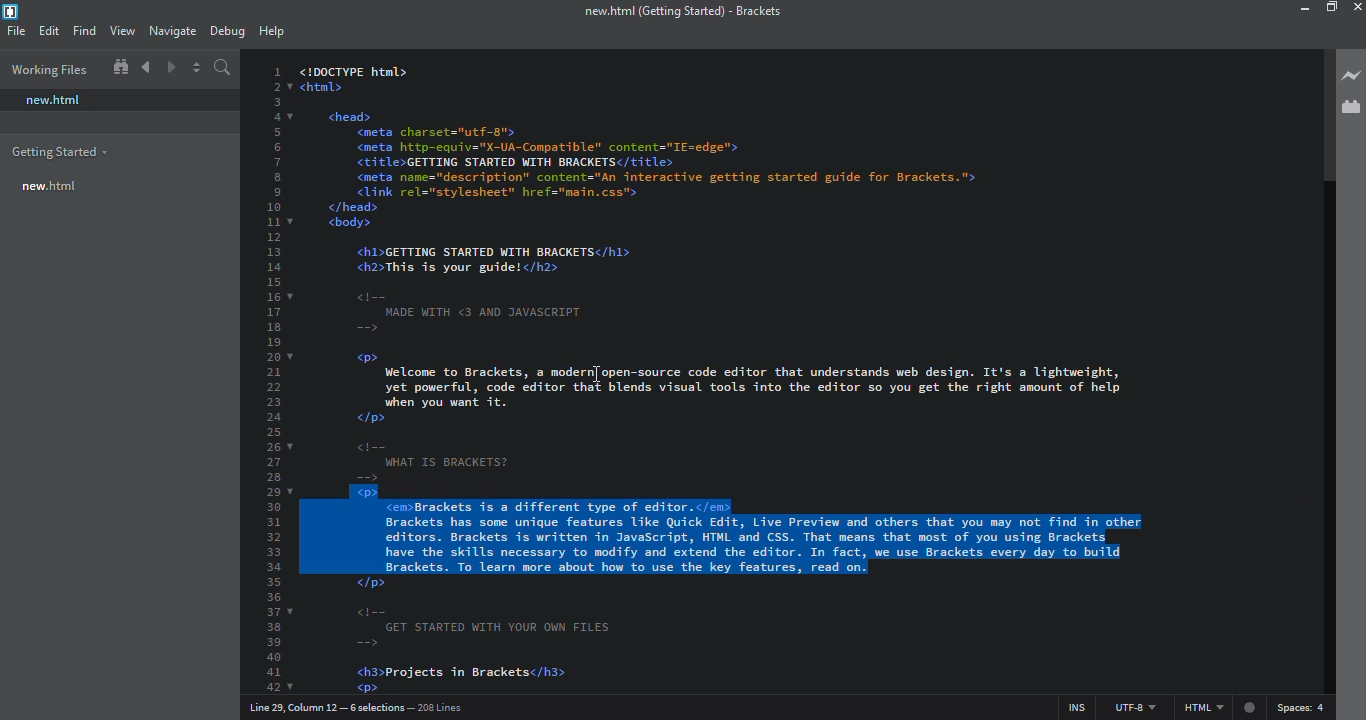 The image size is (1366, 720). Describe the element at coordinates (1321, 120) in the screenshot. I see `scroll bar` at that location.